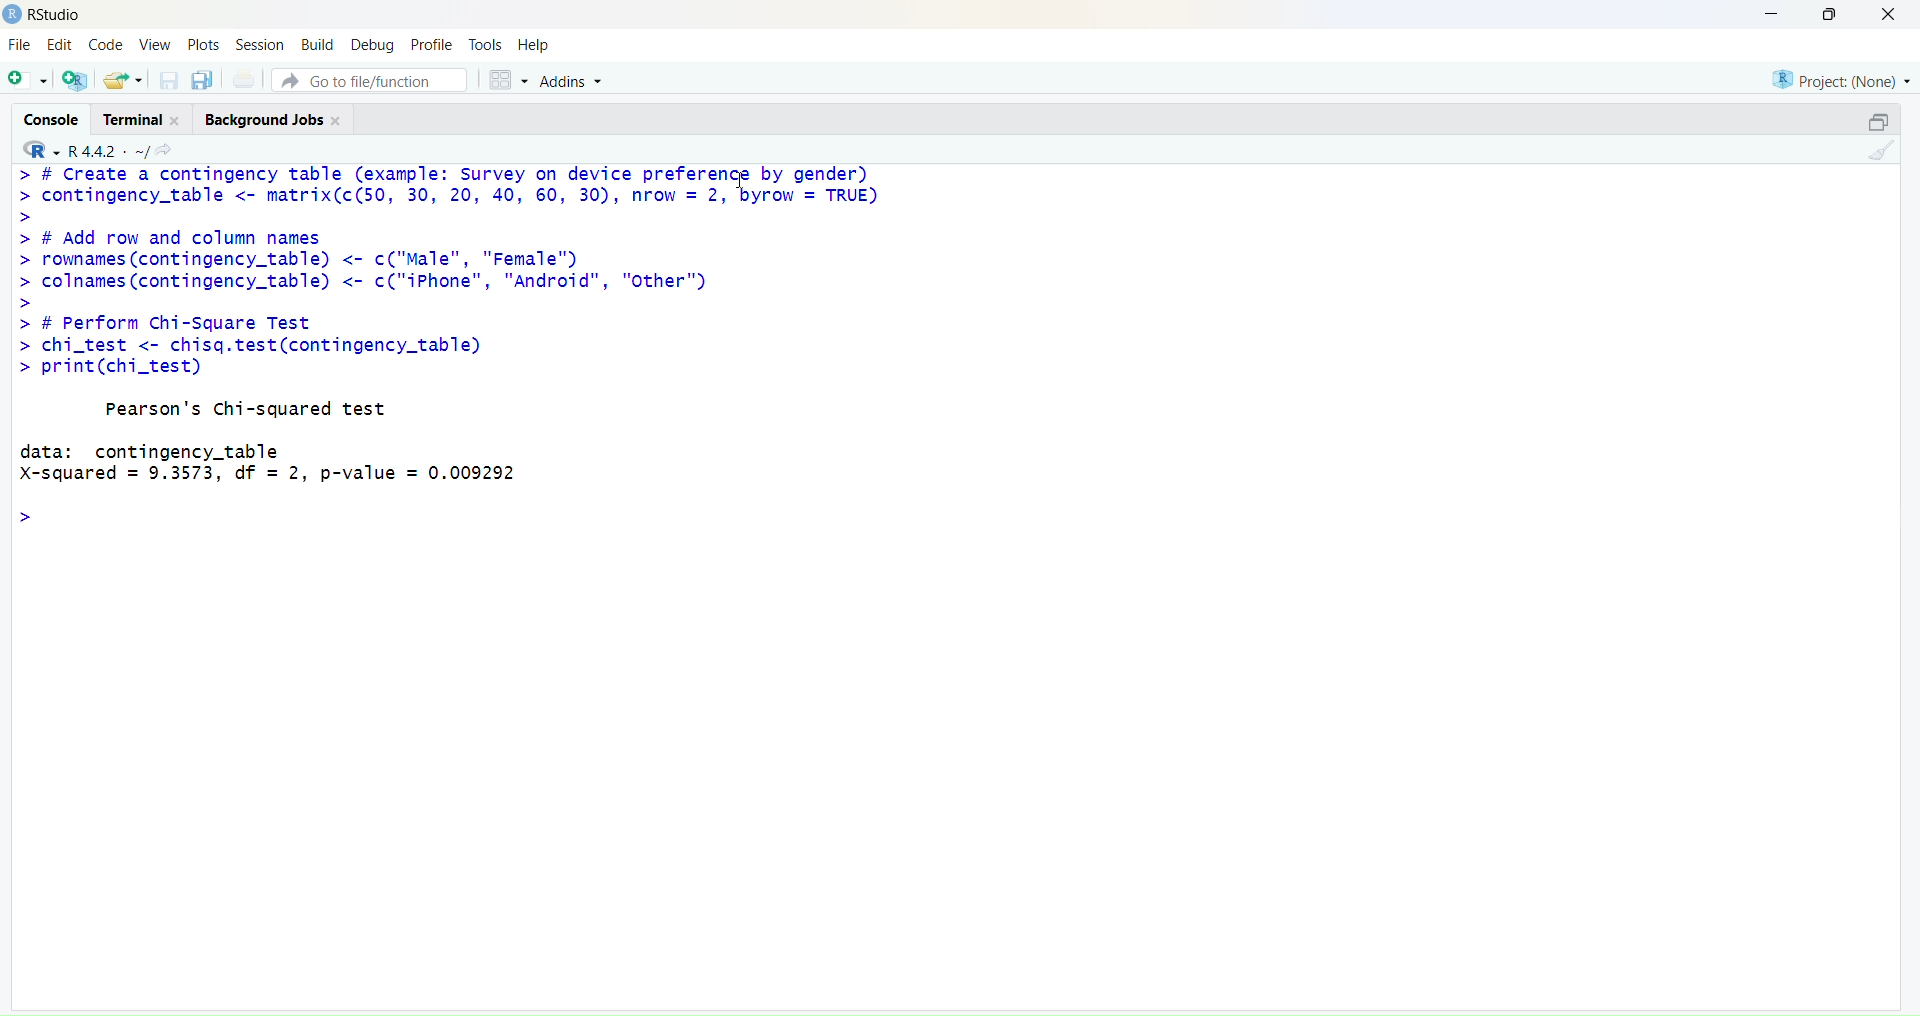 This screenshot has height=1016, width=1920. What do you see at coordinates (28, 218) in the screenshot?
I see `>` at bounding box center [28, 218].